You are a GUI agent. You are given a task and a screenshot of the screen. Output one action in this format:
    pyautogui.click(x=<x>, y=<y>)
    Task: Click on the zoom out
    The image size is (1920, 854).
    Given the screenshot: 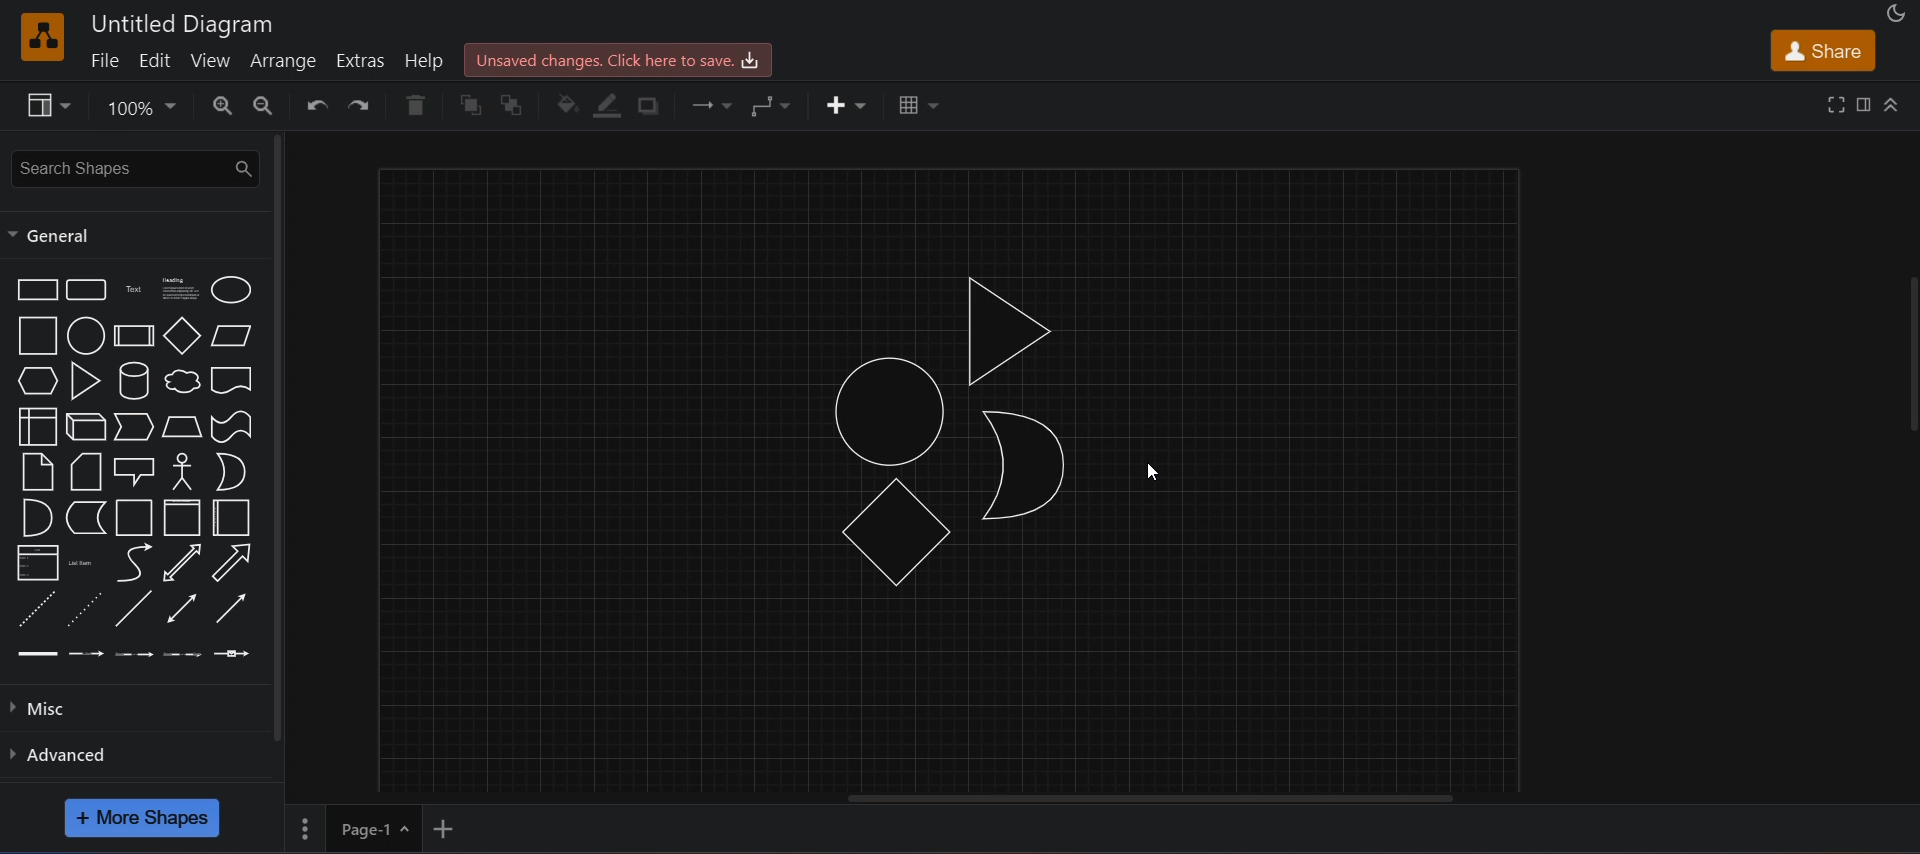 What is the action you would take?
    pyautogui.click(x=266, y=105)
    